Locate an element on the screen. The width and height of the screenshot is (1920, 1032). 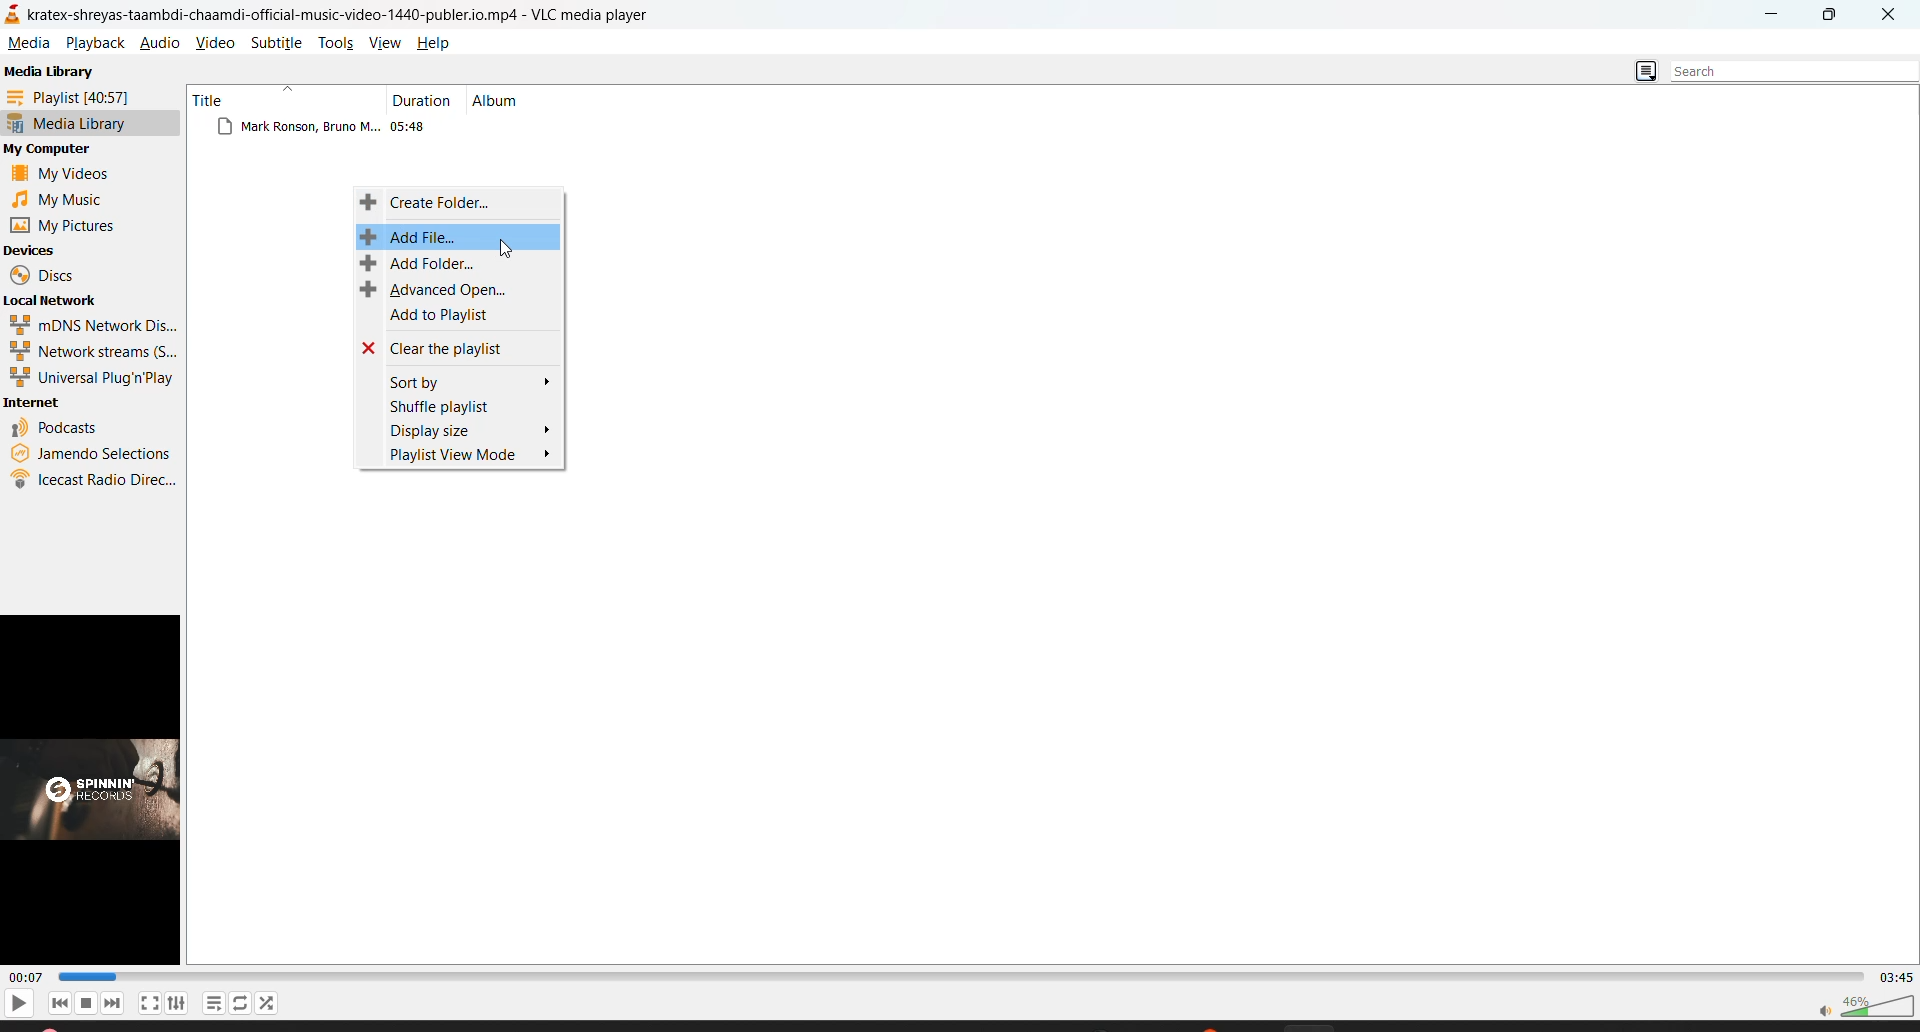
playlist view mode is located at coordinates (472, 456).